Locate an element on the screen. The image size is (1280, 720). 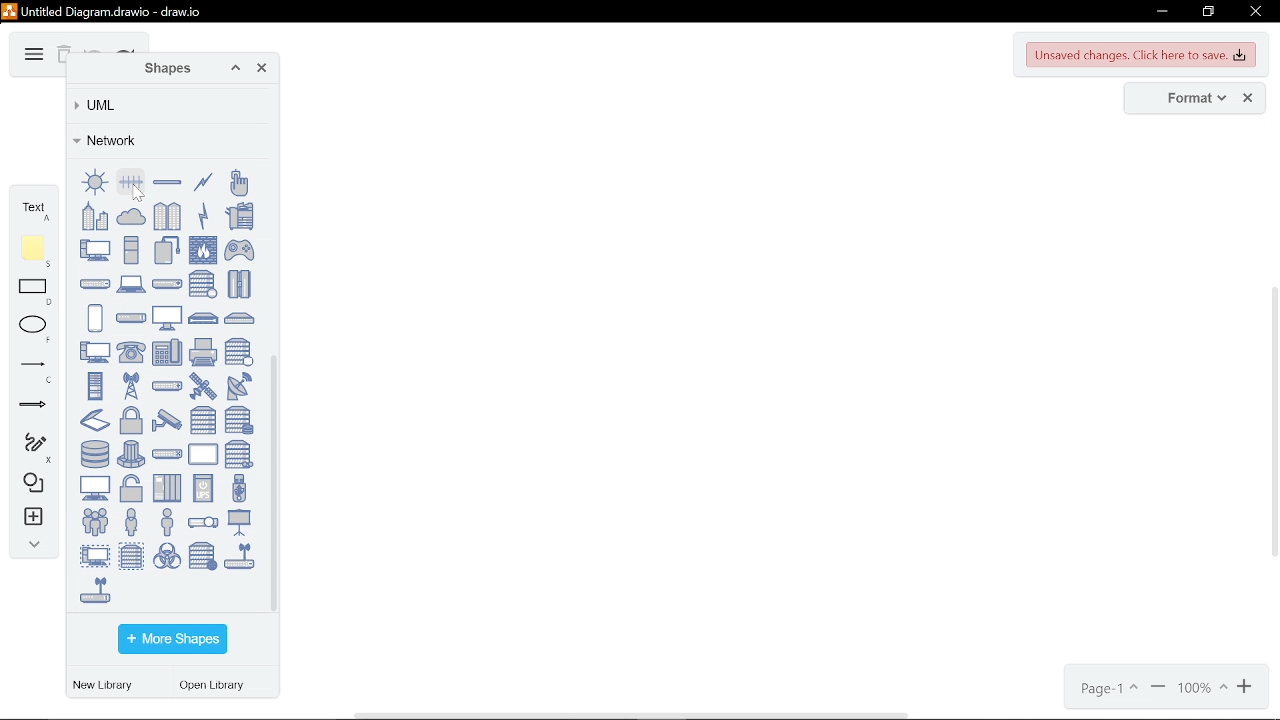
monitor is located at coordinates (167, 317).